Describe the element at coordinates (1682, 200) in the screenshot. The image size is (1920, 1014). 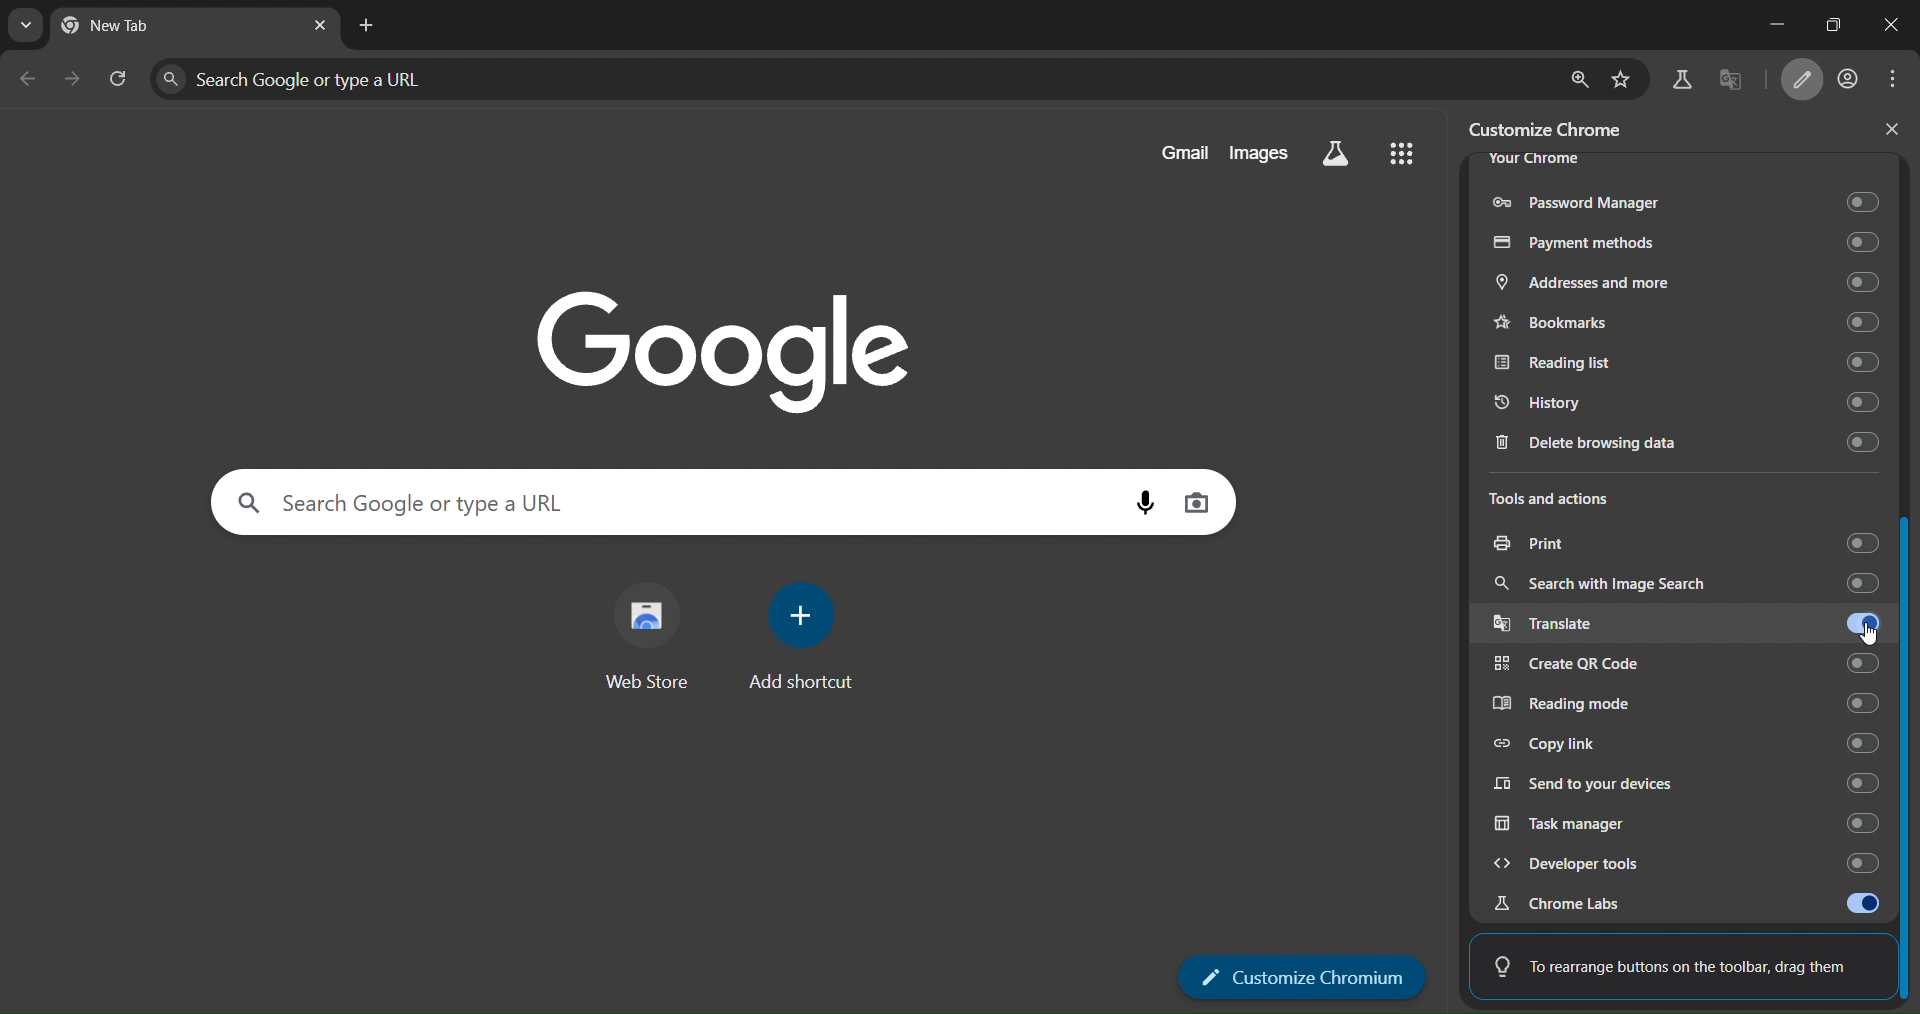
I see `password manager` at that location.